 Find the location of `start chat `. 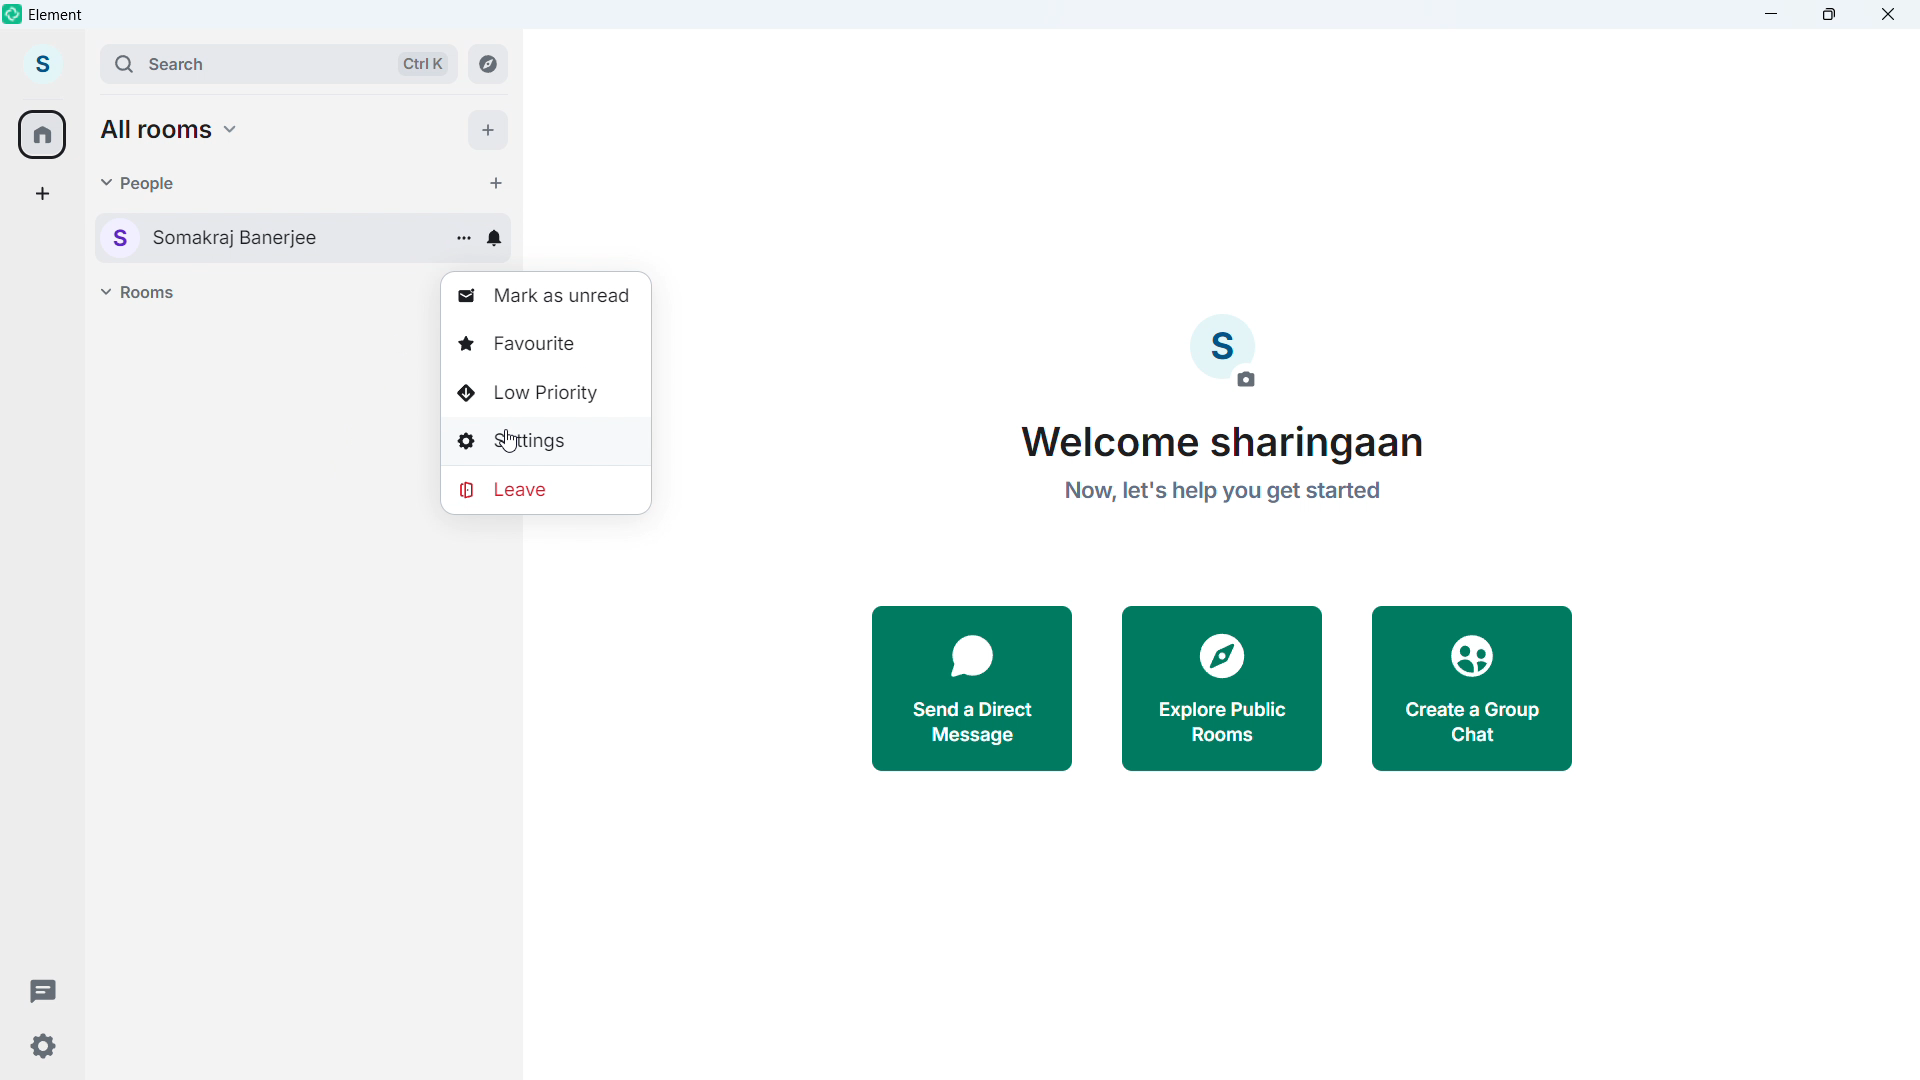

start chat  is located at coordinates (495, 183).